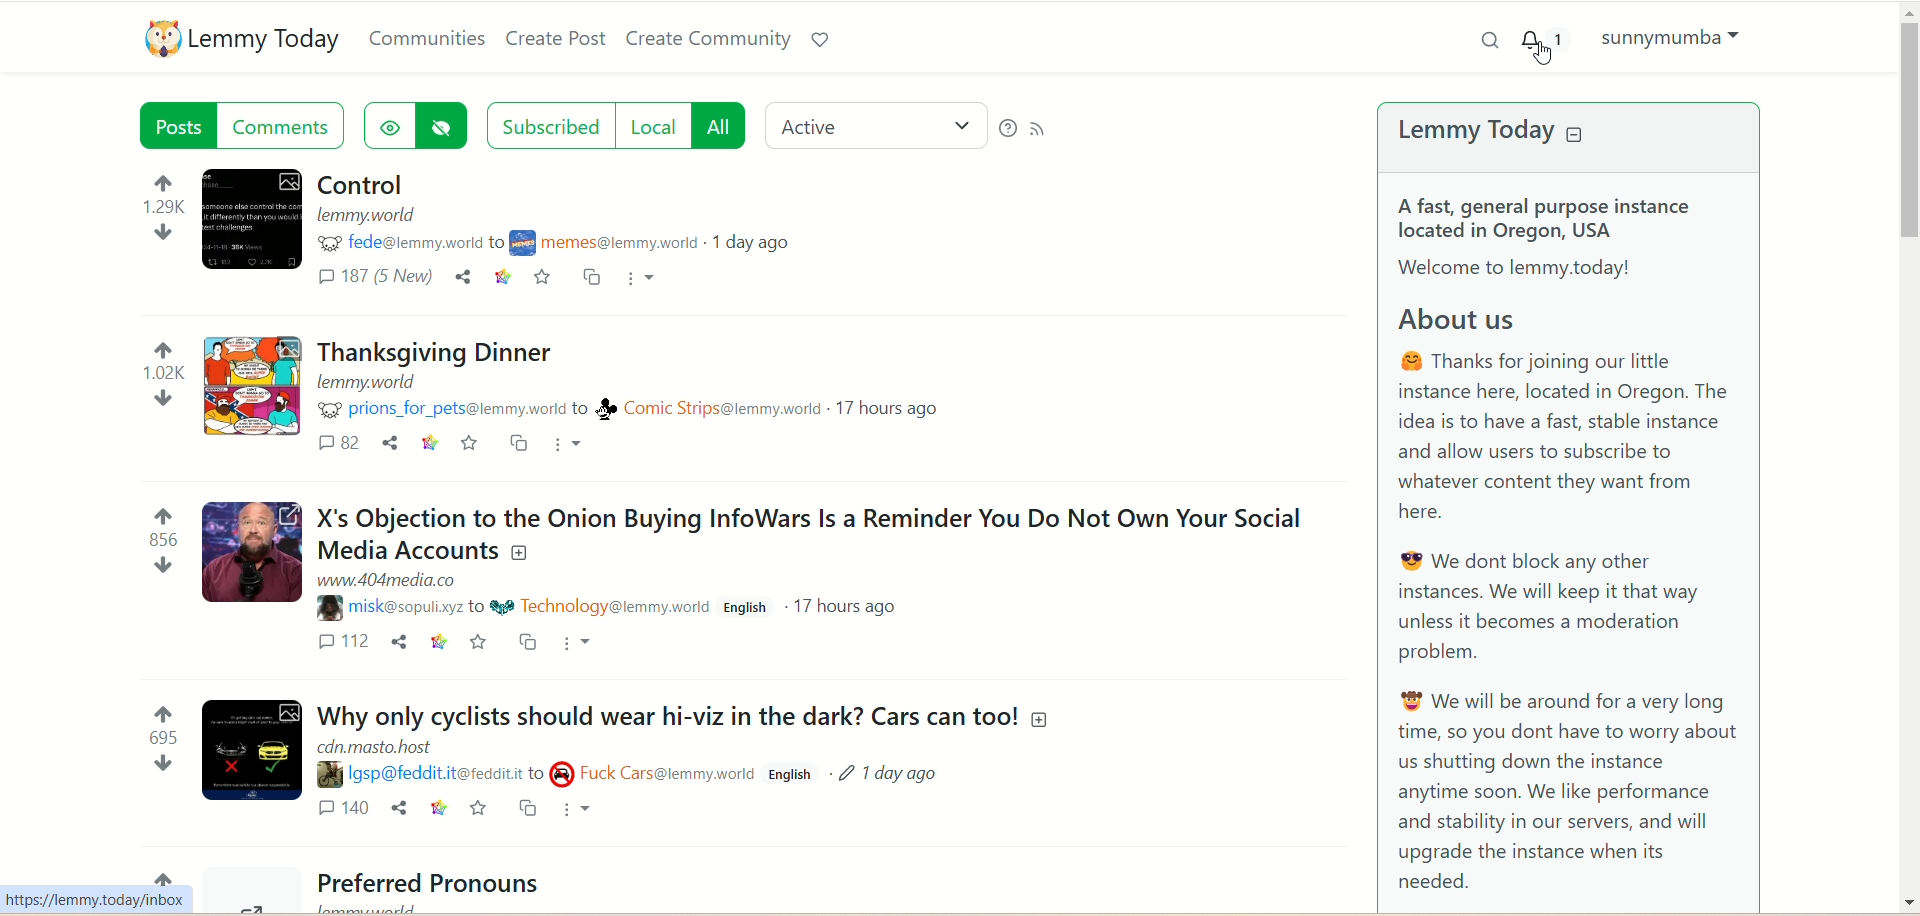 The image size is (1920, 916). What do you see at coordinates (753, 242) in the screenshot?
I see `1 day ago(posted day)` at bounding box center [753, 242].